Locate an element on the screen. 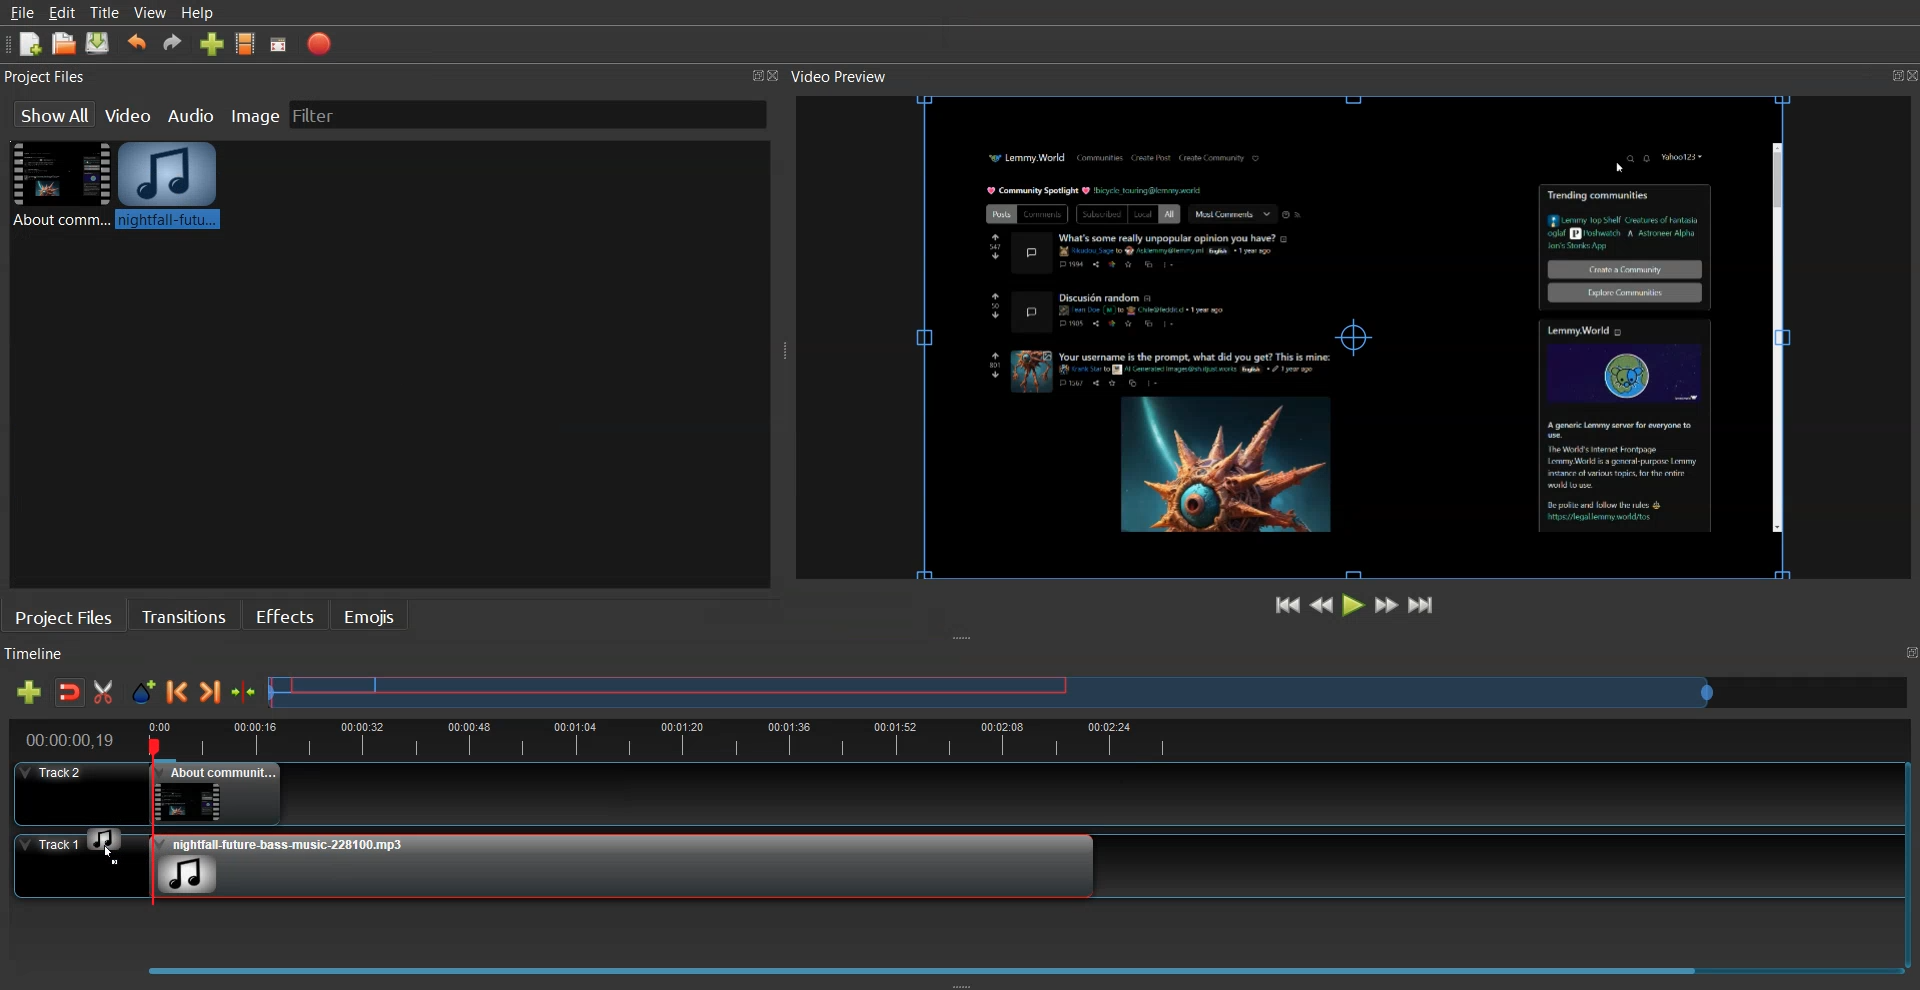 This screenshot has height=990, width=1920. Play is located at coordinates (1355, 604).